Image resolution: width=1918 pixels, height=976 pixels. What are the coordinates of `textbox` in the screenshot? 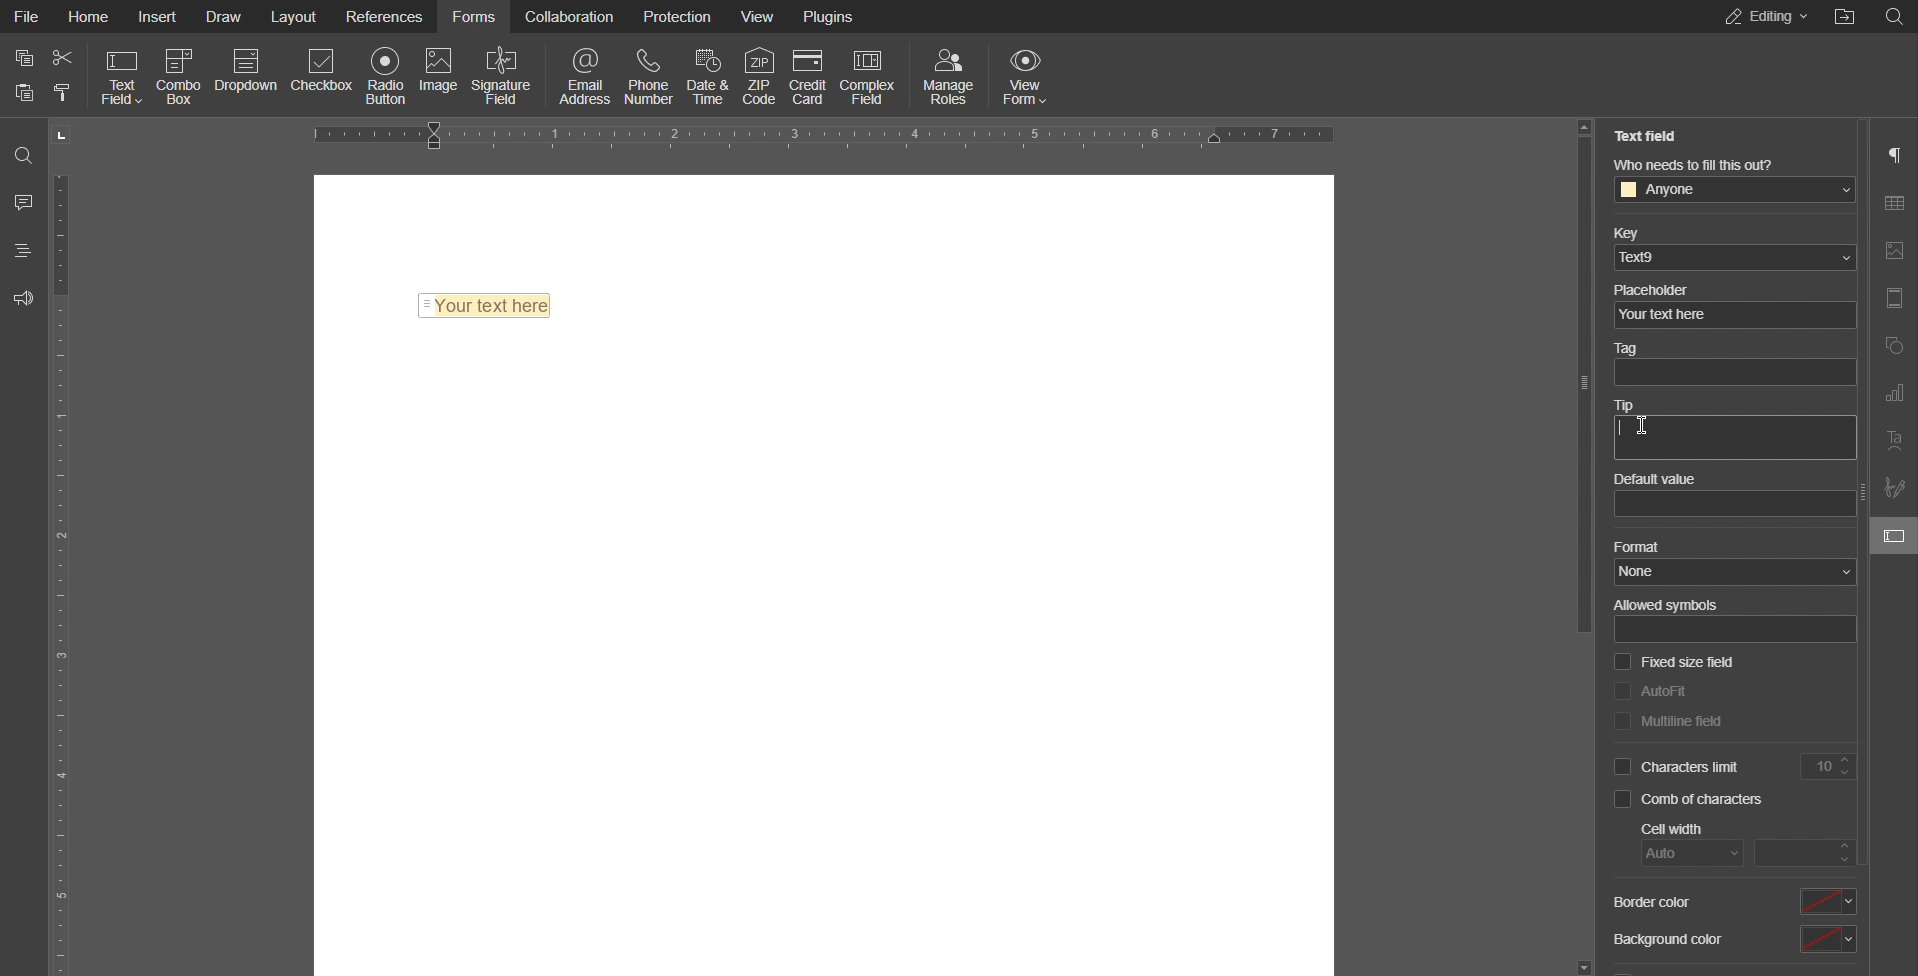 It's located at (1730, 373).